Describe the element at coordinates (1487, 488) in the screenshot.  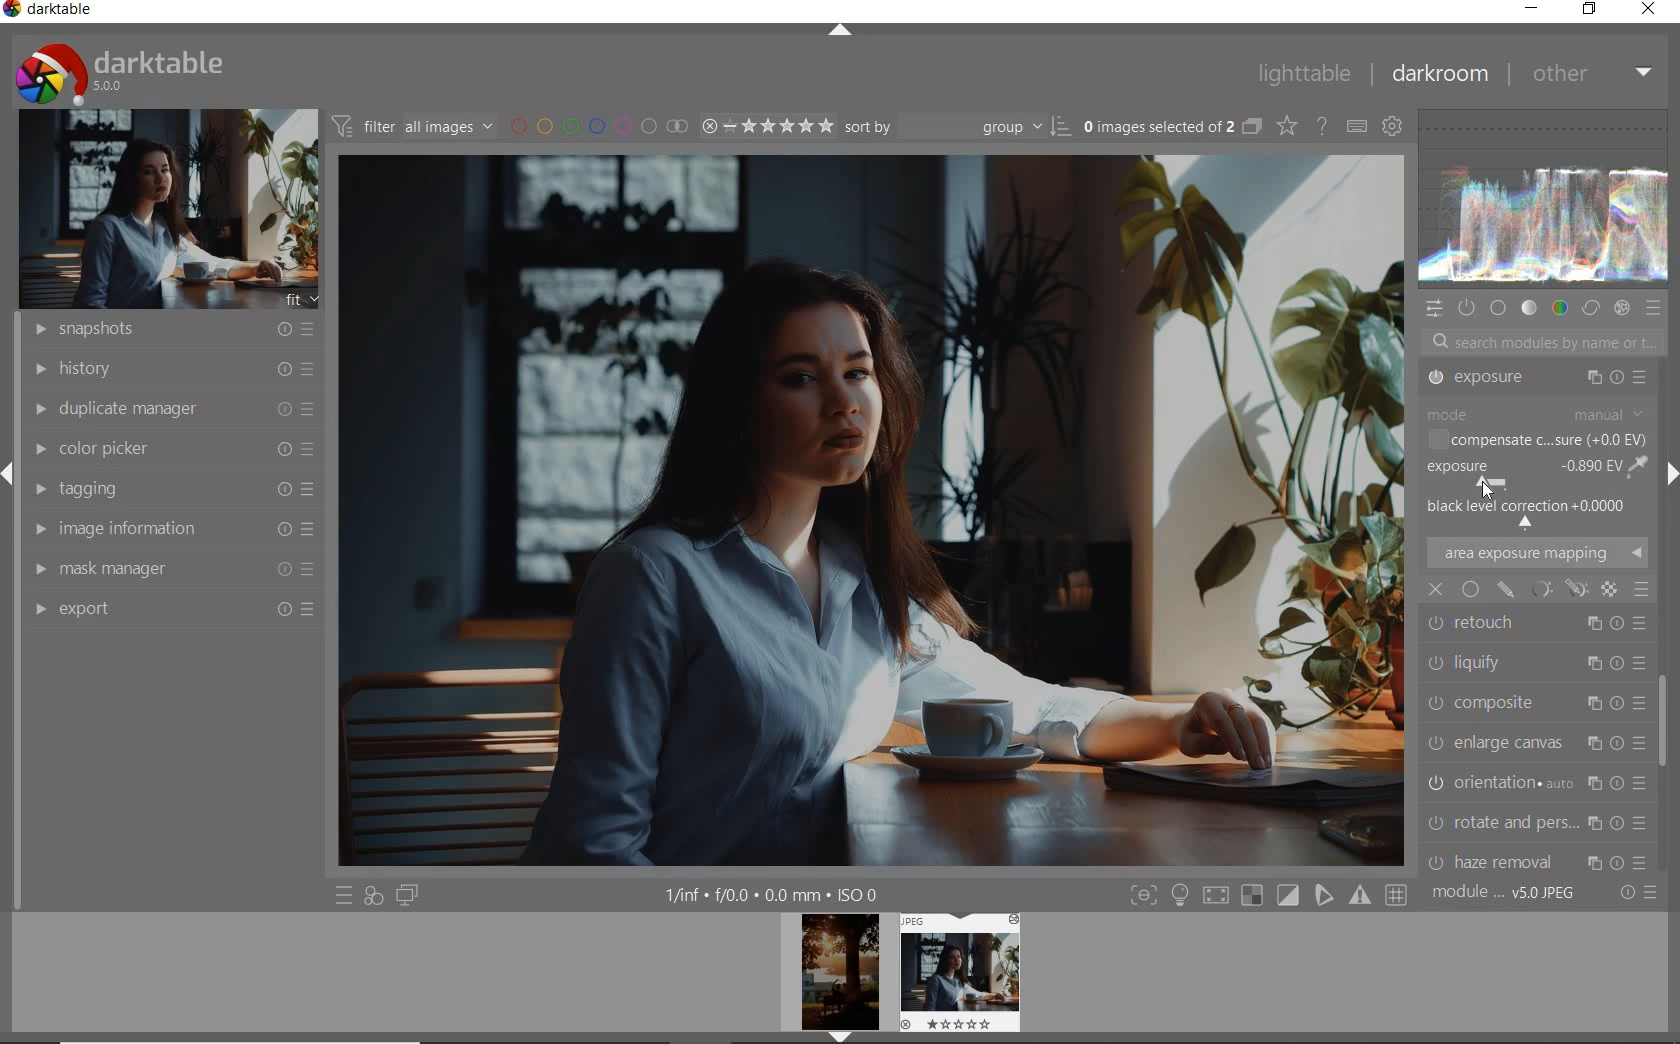
I see `cursor position` at that location.